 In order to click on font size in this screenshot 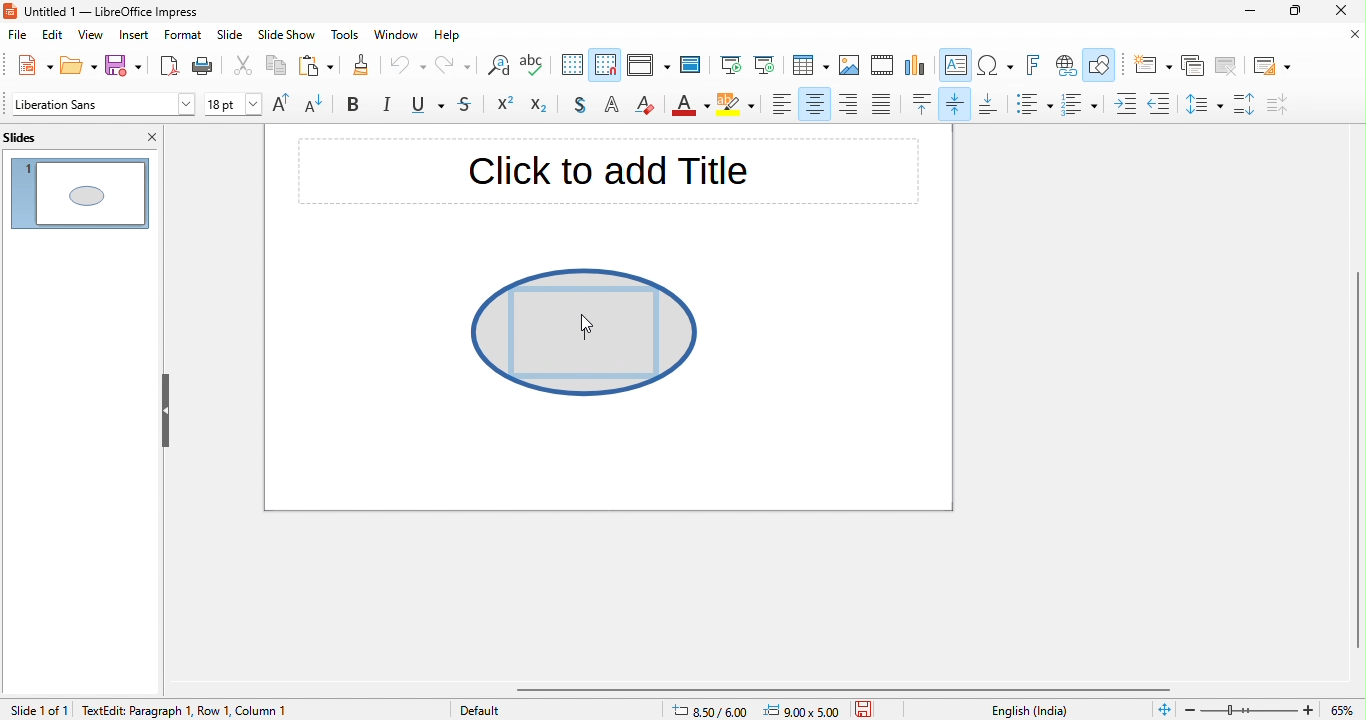, I will do `click(234, 106)`.